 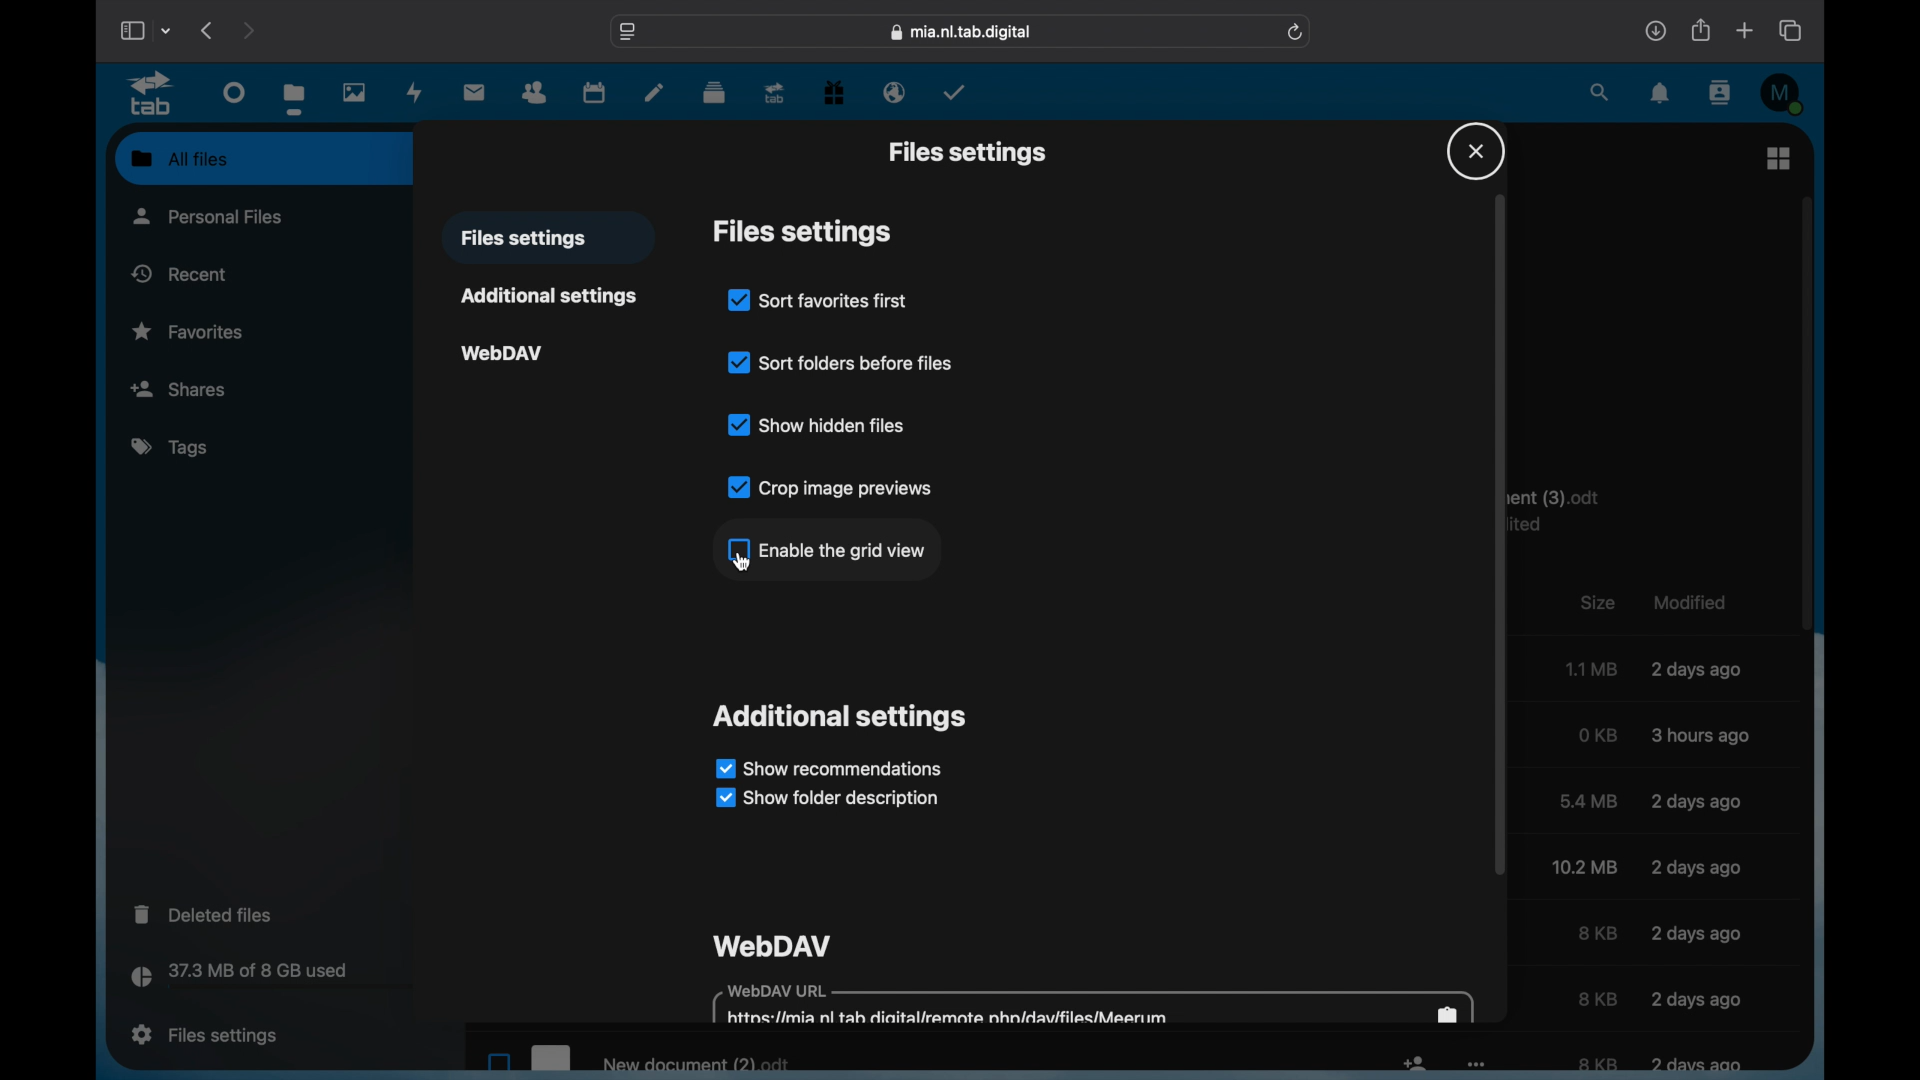 What do you see at coordinates (626, 32) in the screenshot?
I see `website settings` at bounding box center [626, 32].